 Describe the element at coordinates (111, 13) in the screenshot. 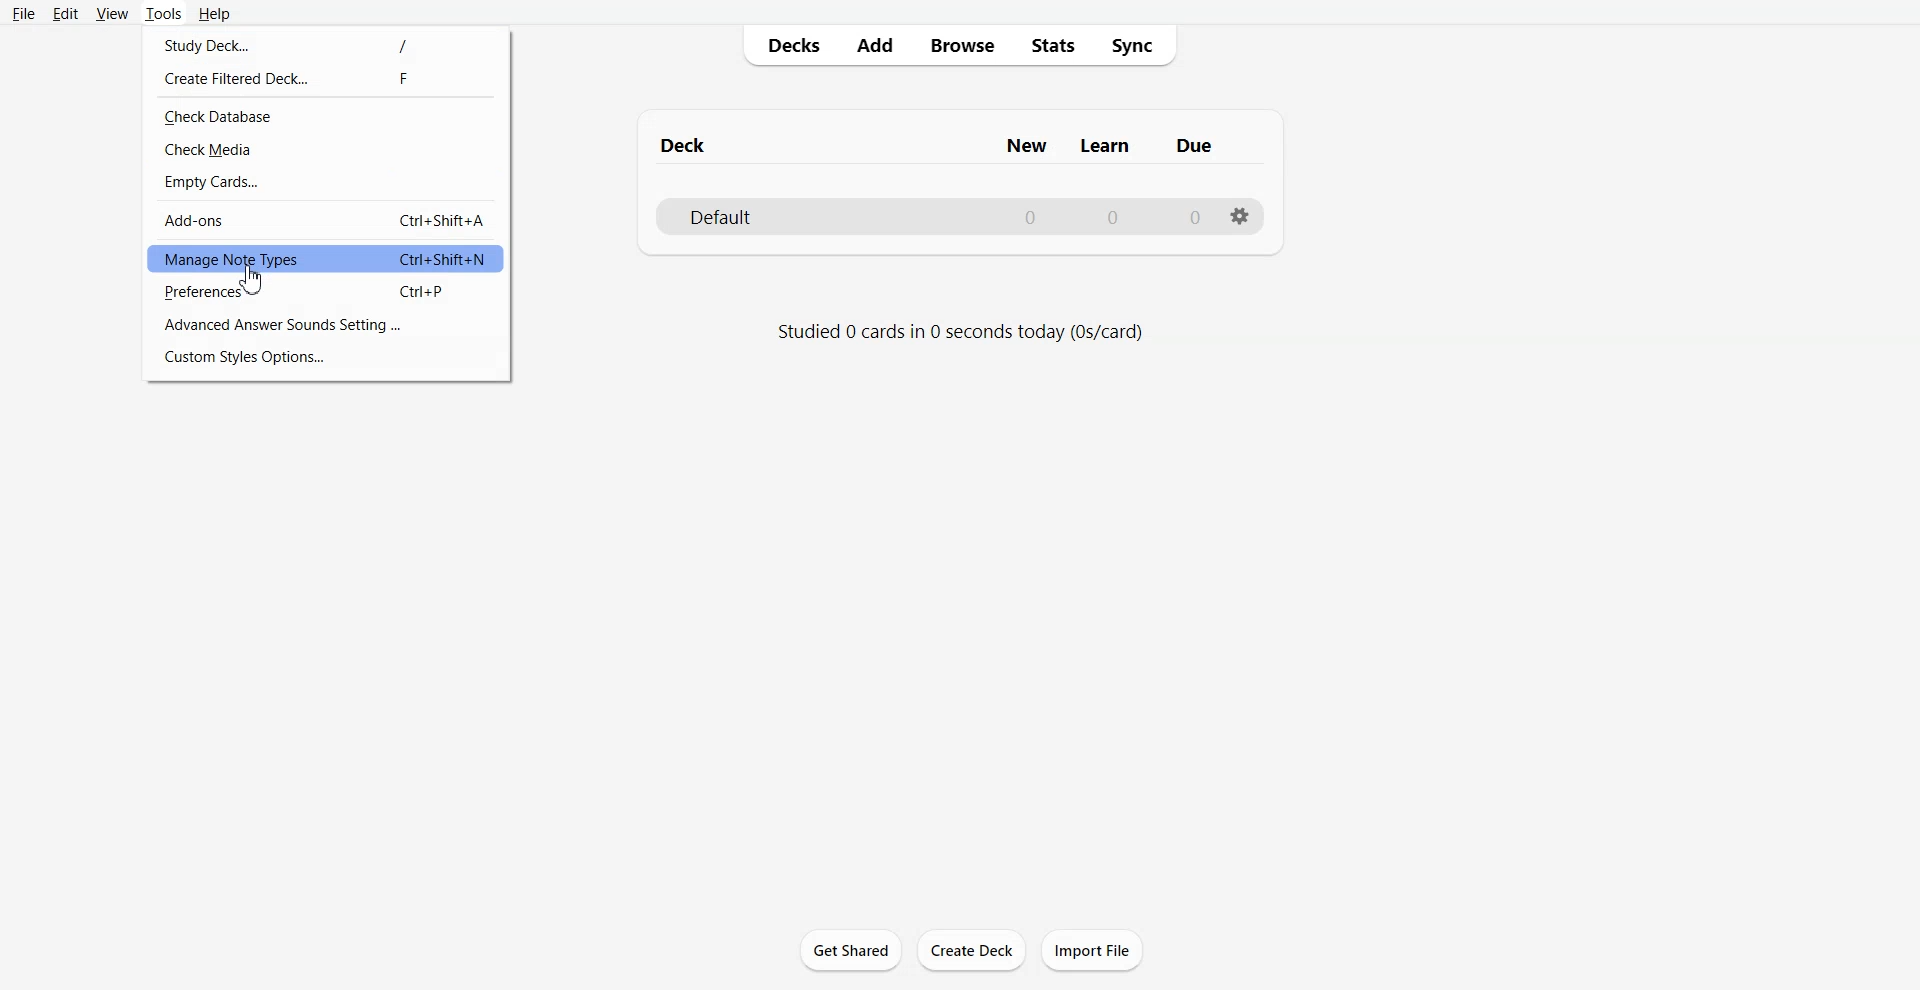

I see `View` at that location.